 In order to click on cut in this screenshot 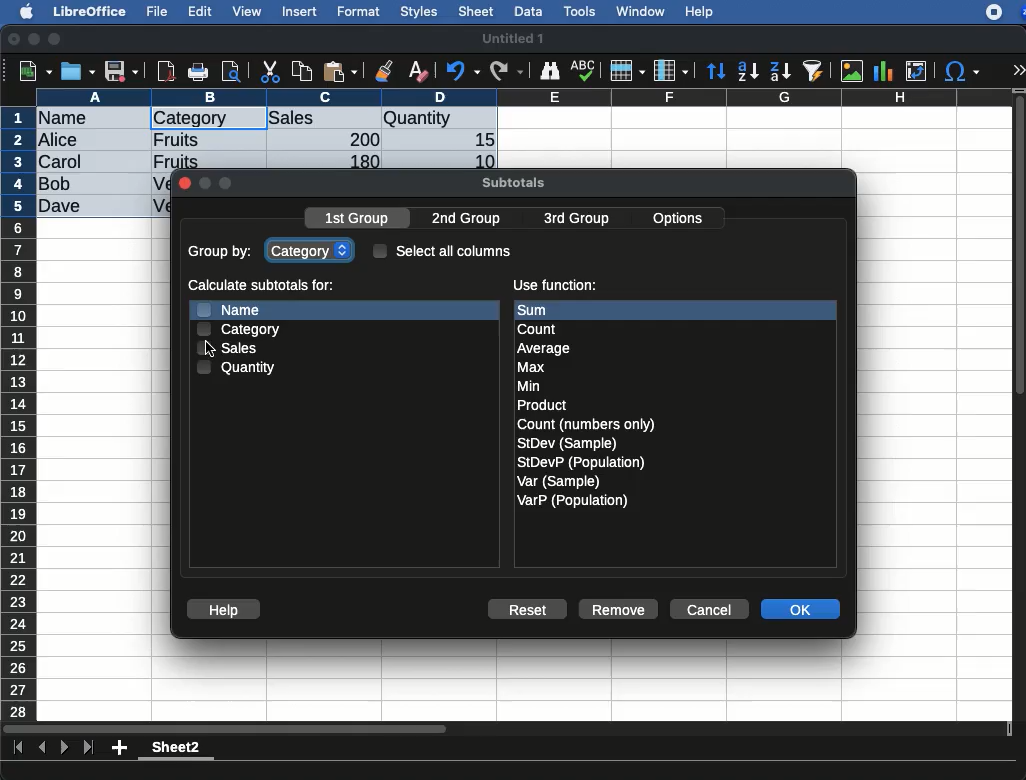, I will do `click(271, 71)`.